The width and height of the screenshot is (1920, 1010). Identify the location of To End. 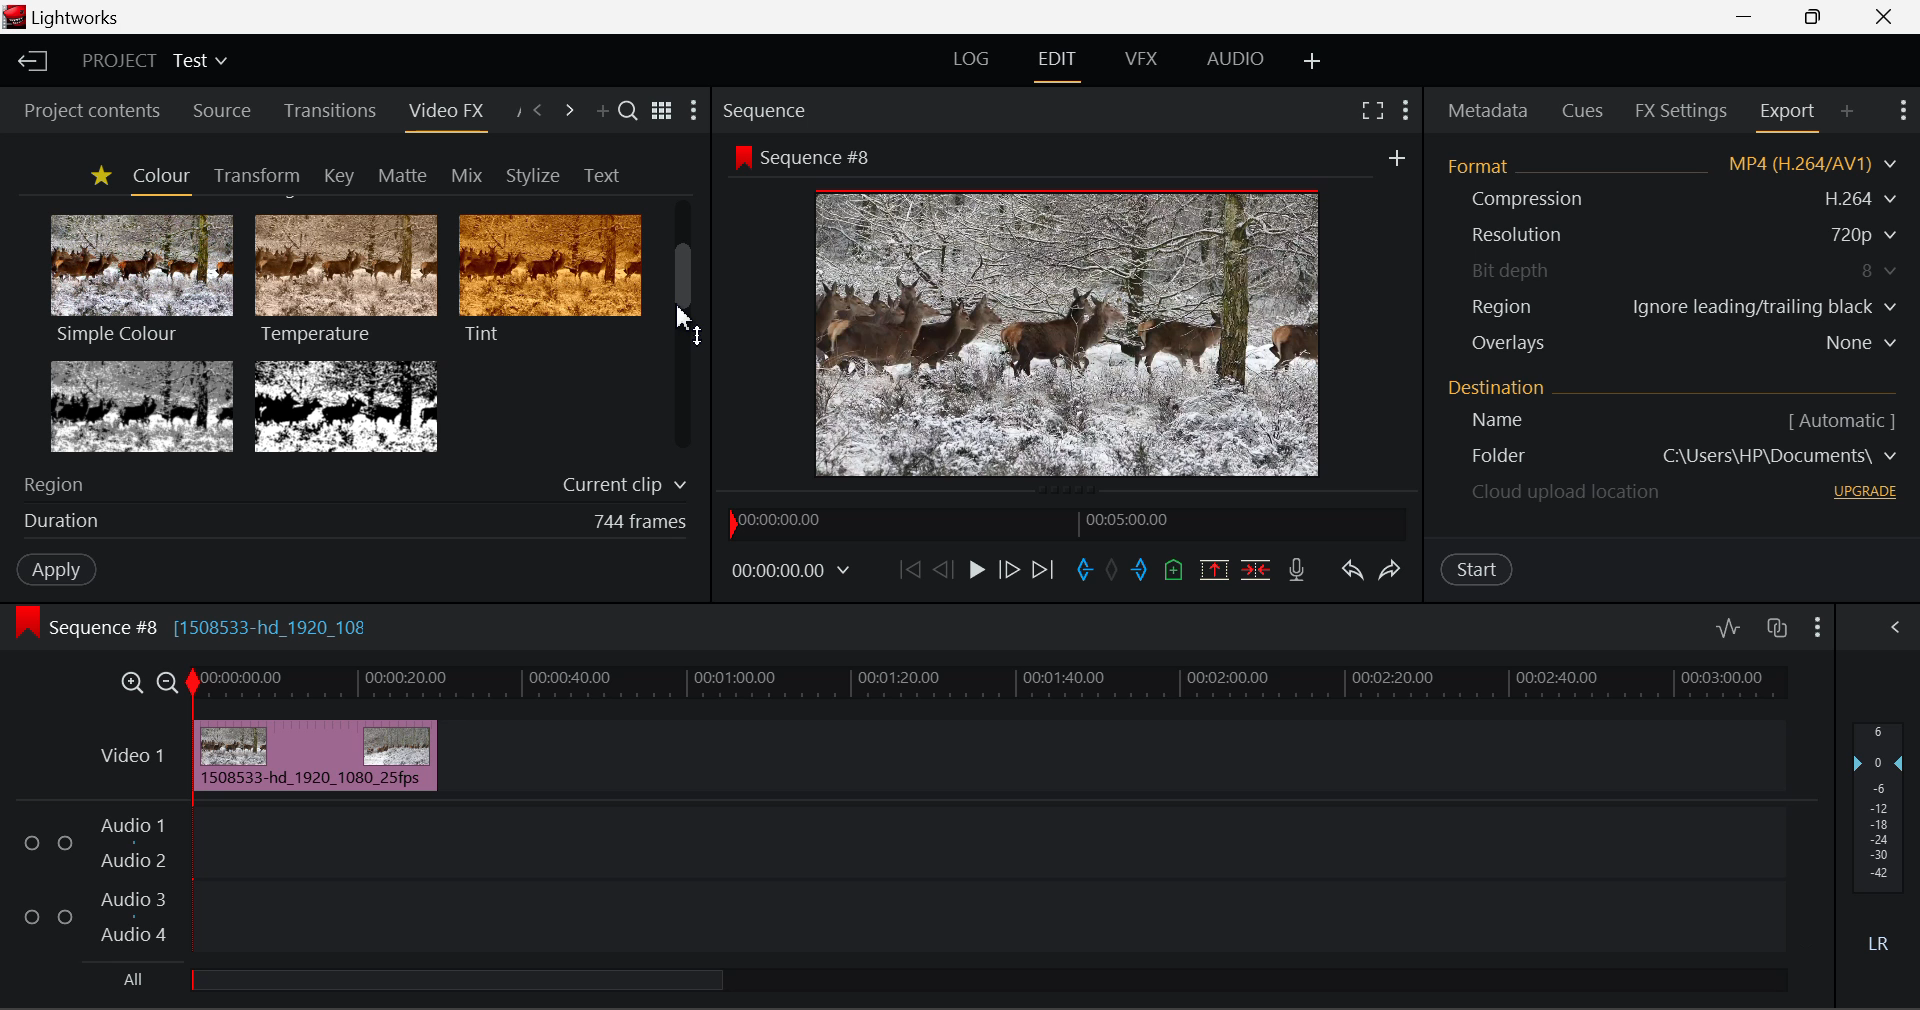
(1048, 570).